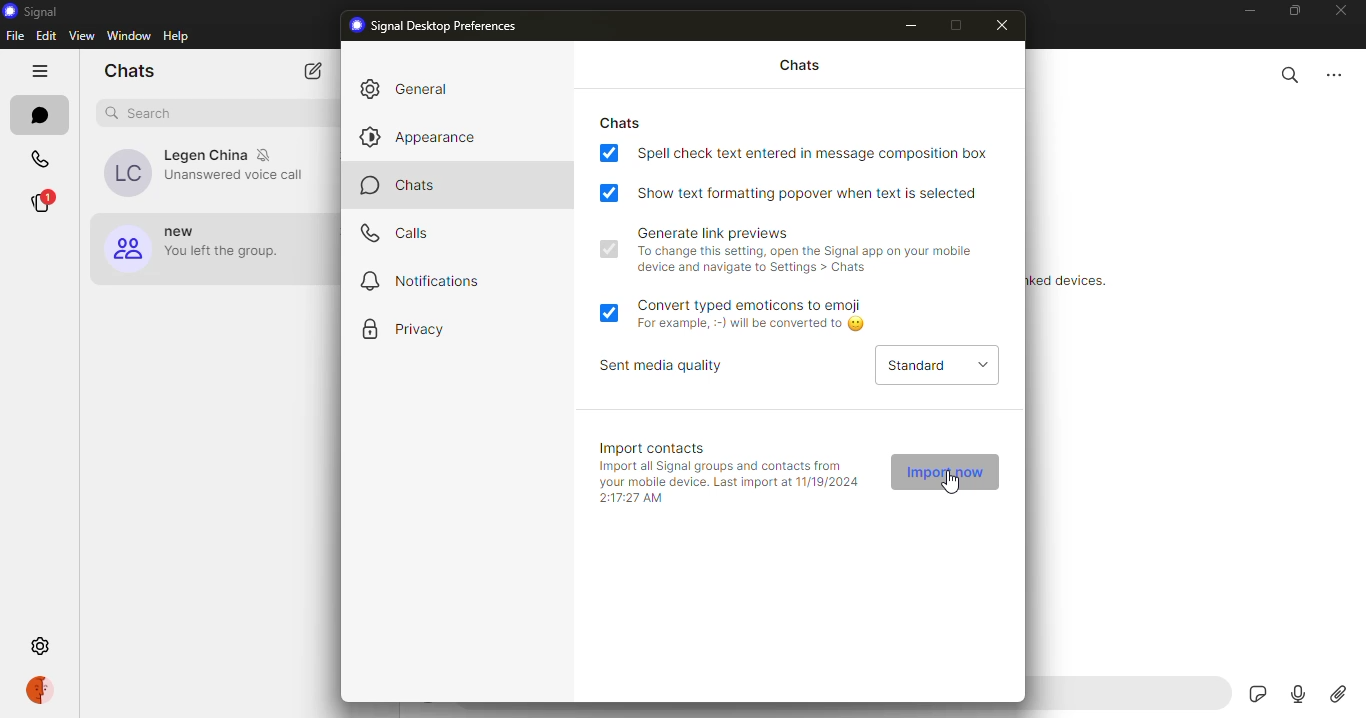 The height and width of the screenshot is (718, 1366). I want to click on record, so click(1298, 697).